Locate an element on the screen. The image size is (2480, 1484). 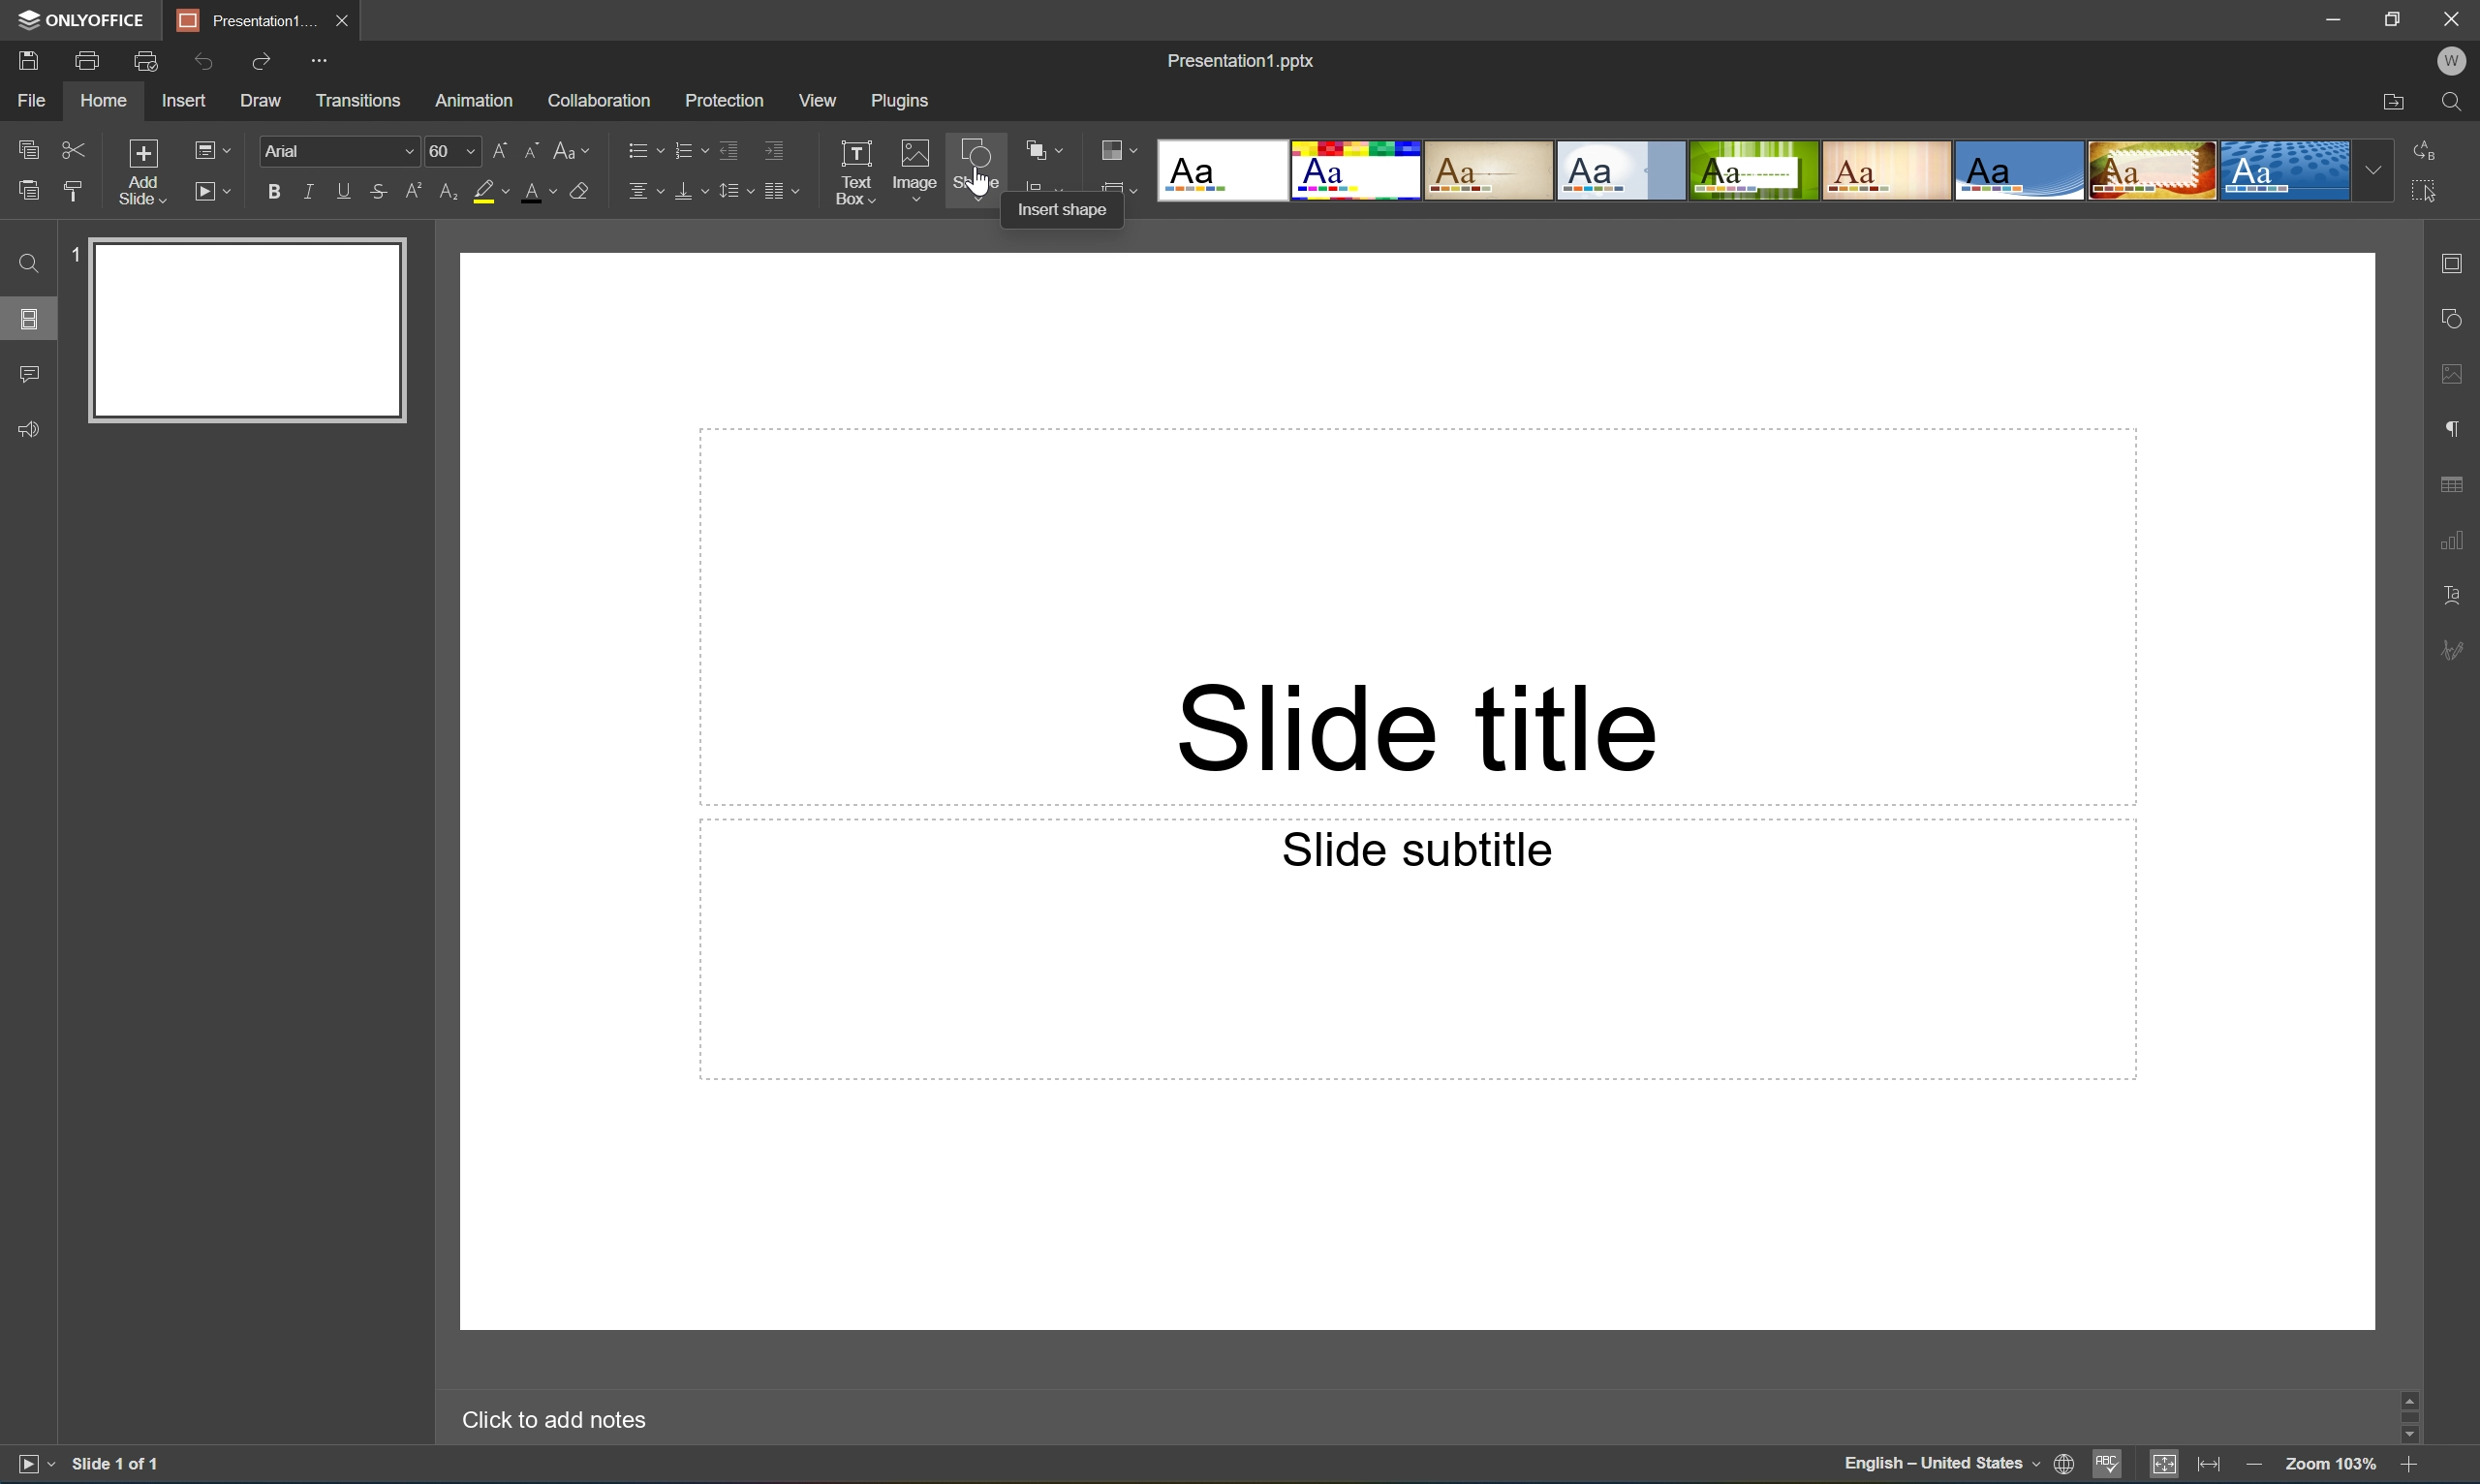
Customize quick access toolbar is located at coordinates (315, 59).